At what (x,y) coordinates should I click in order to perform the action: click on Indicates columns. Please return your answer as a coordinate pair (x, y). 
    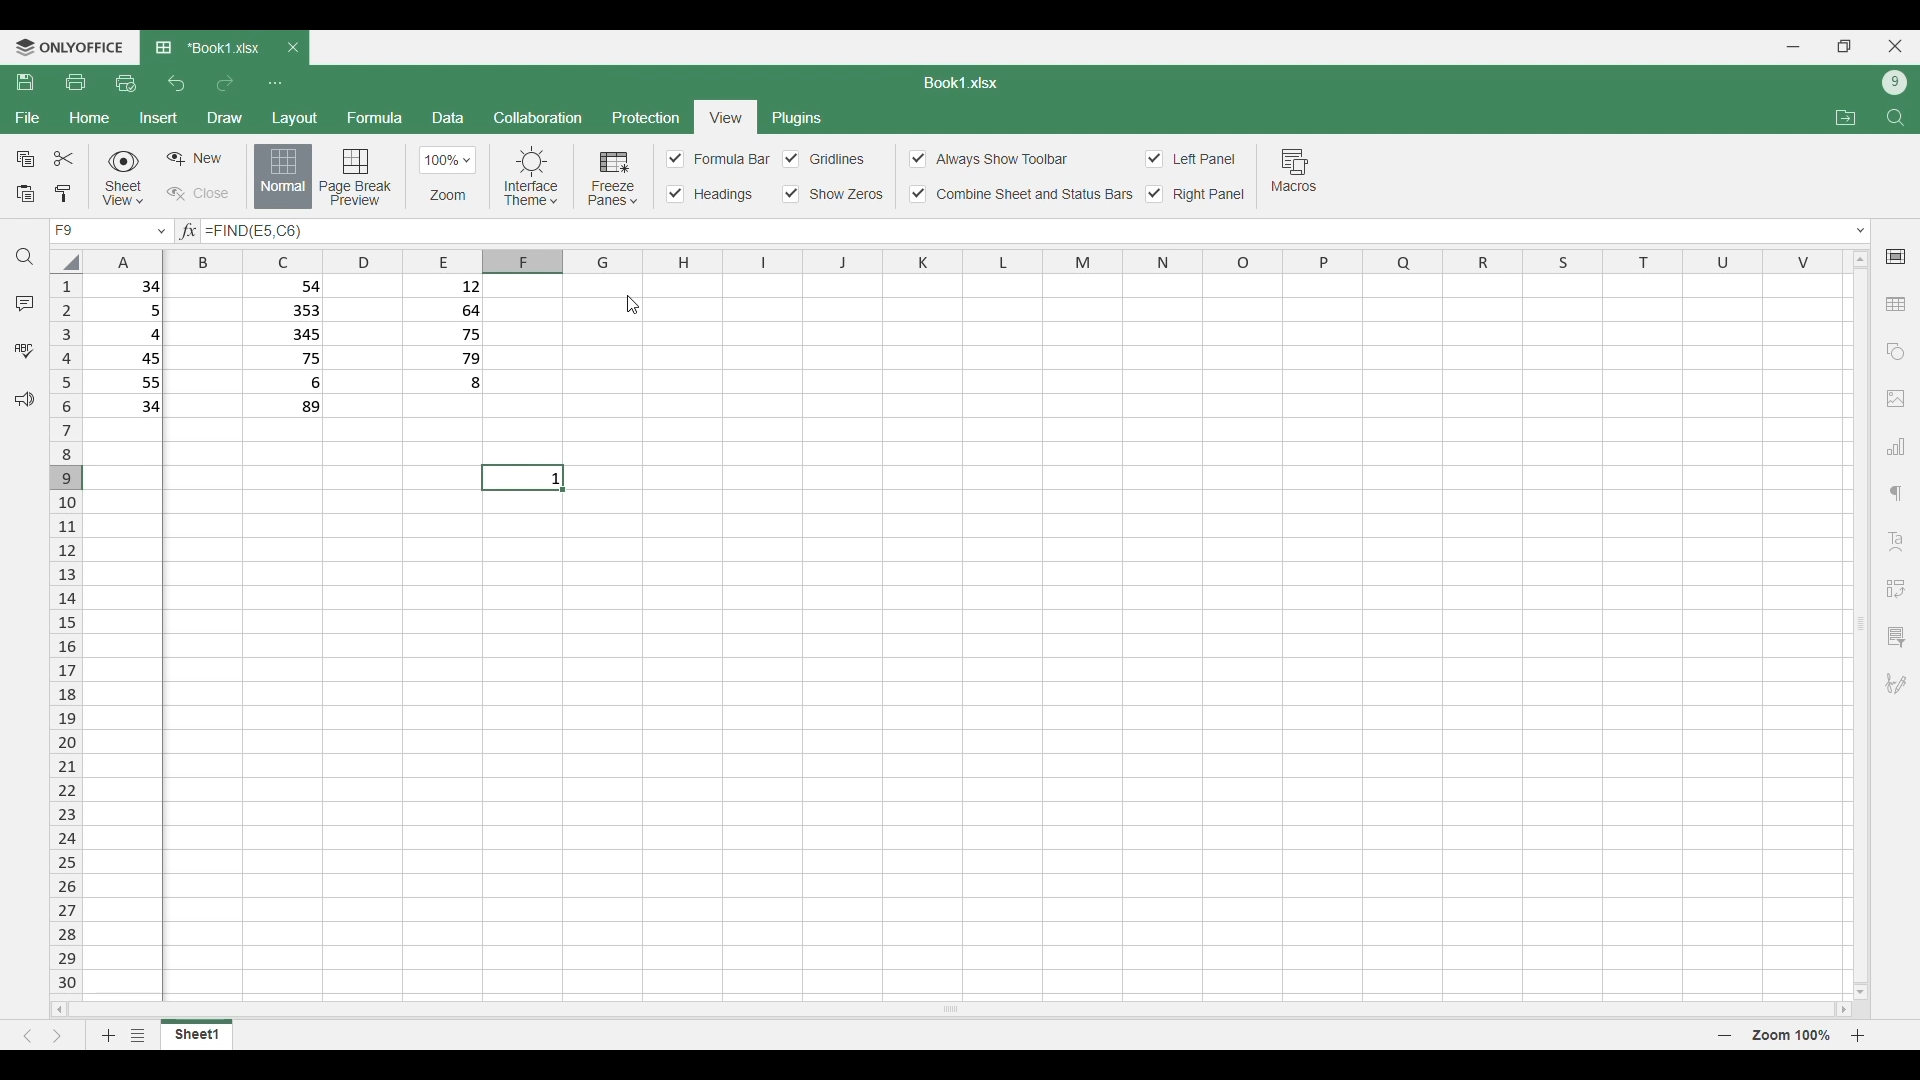
    Looking at the image, I should click on (970, 262).